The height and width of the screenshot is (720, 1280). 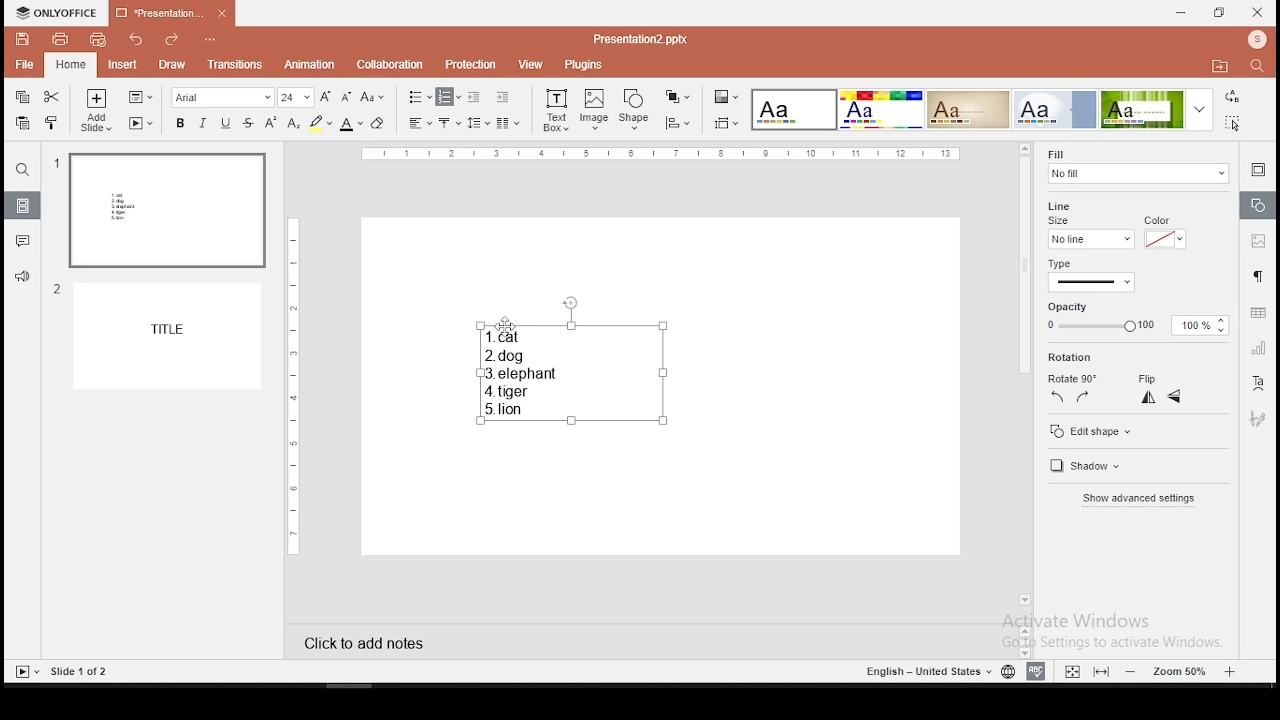 What do you see at coordinates (585, 65) in the screenshot?
I see `plugins` at bounding box center [585, 65].